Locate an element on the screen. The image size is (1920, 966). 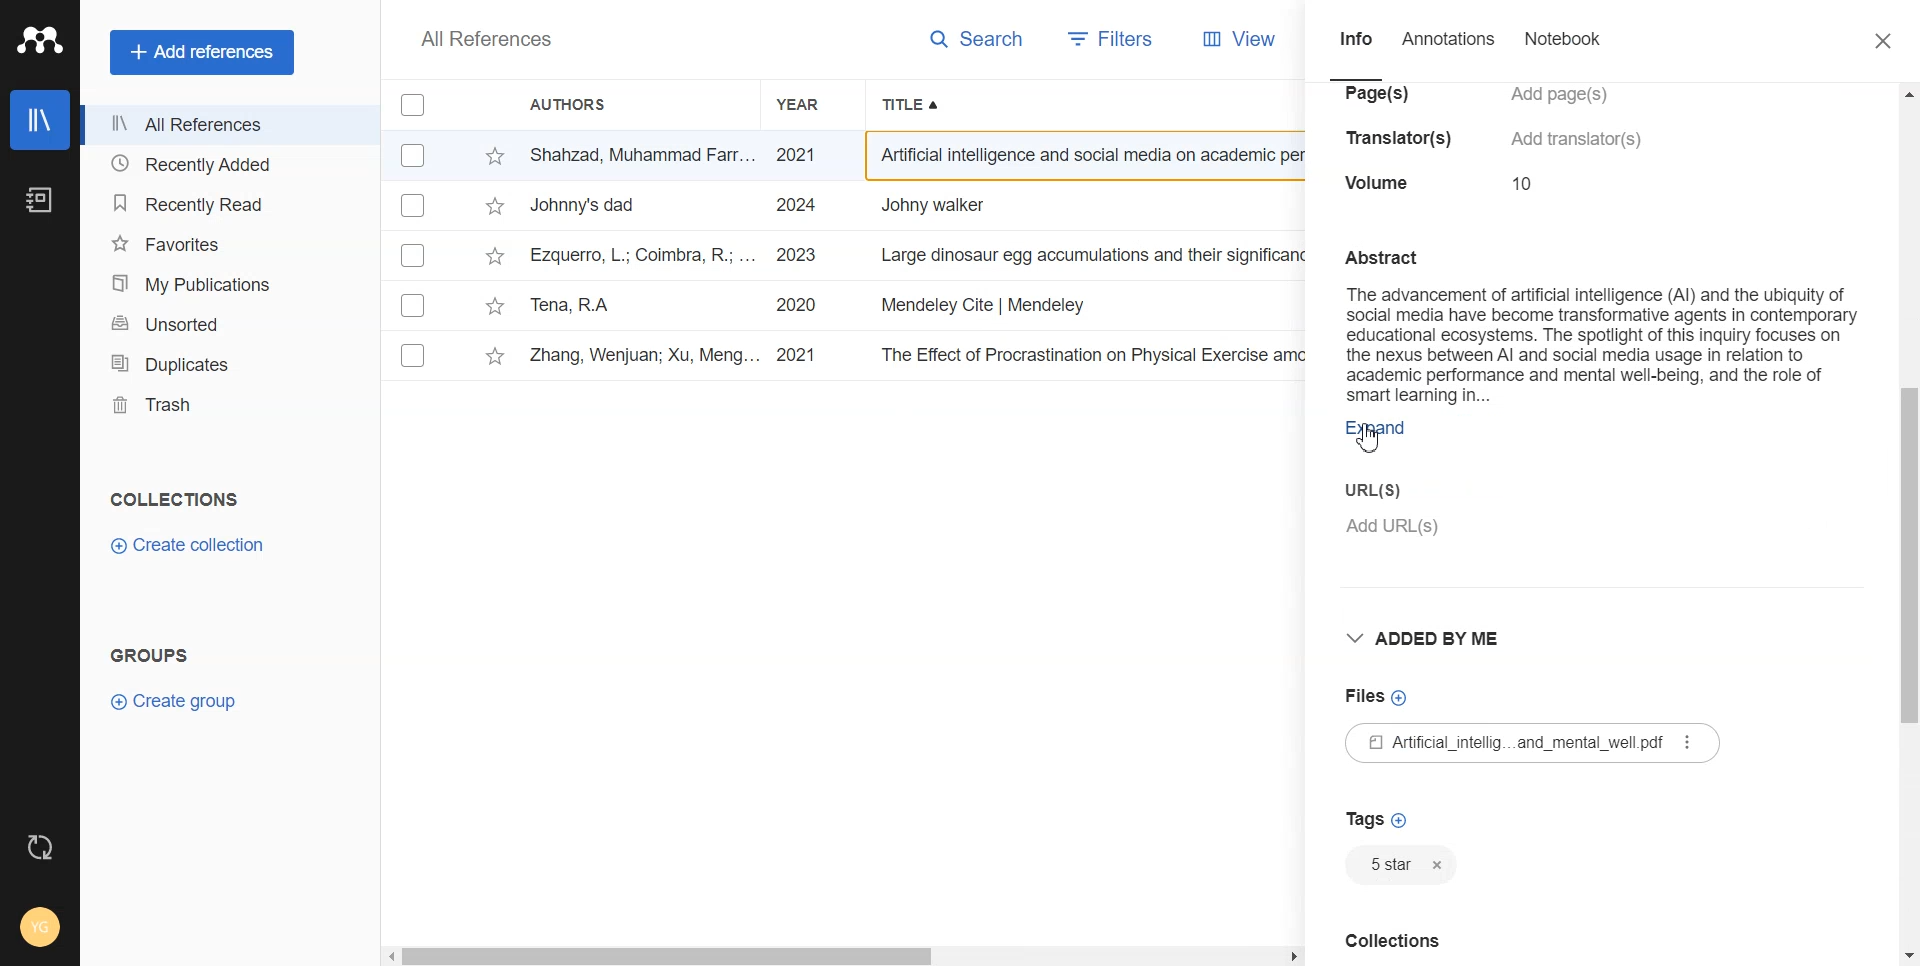
Checkmarks is located at coordinates (413, 257).